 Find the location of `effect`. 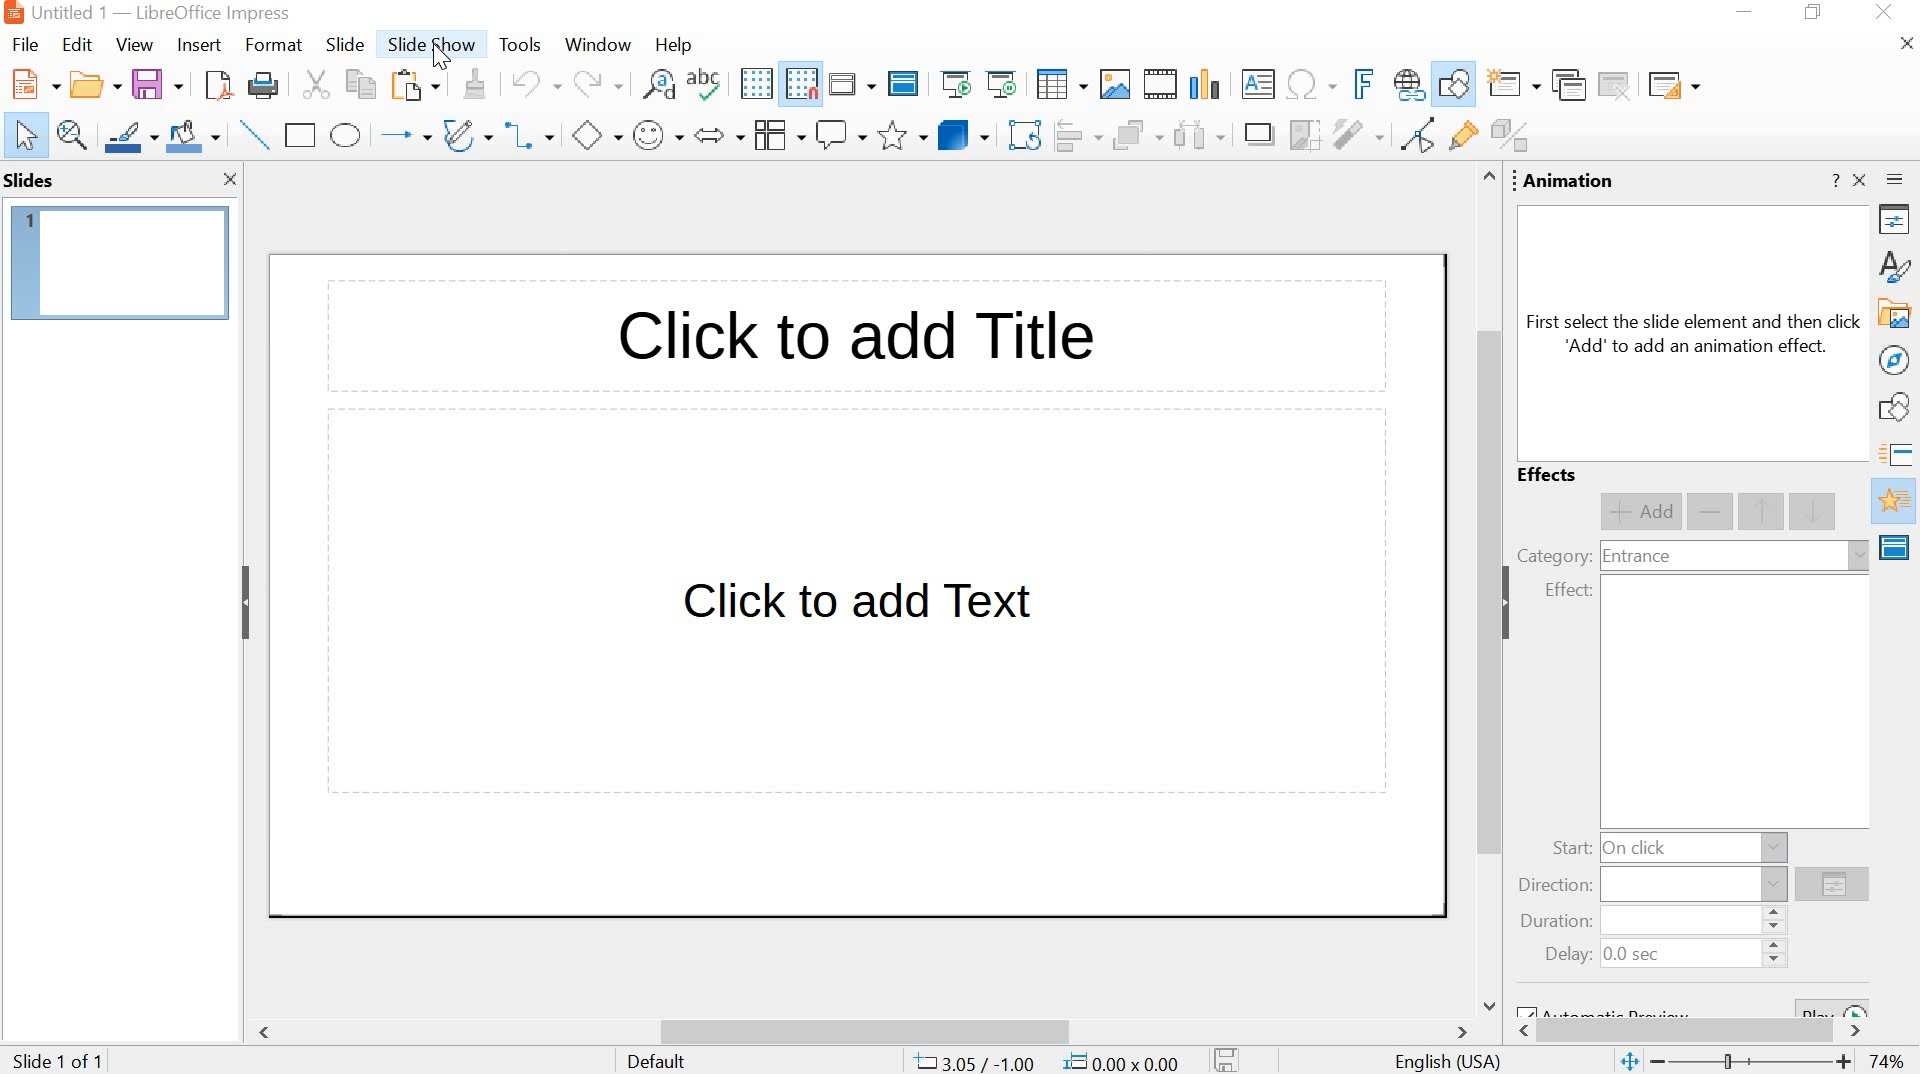

effect is located at coordinates (1568, 591).